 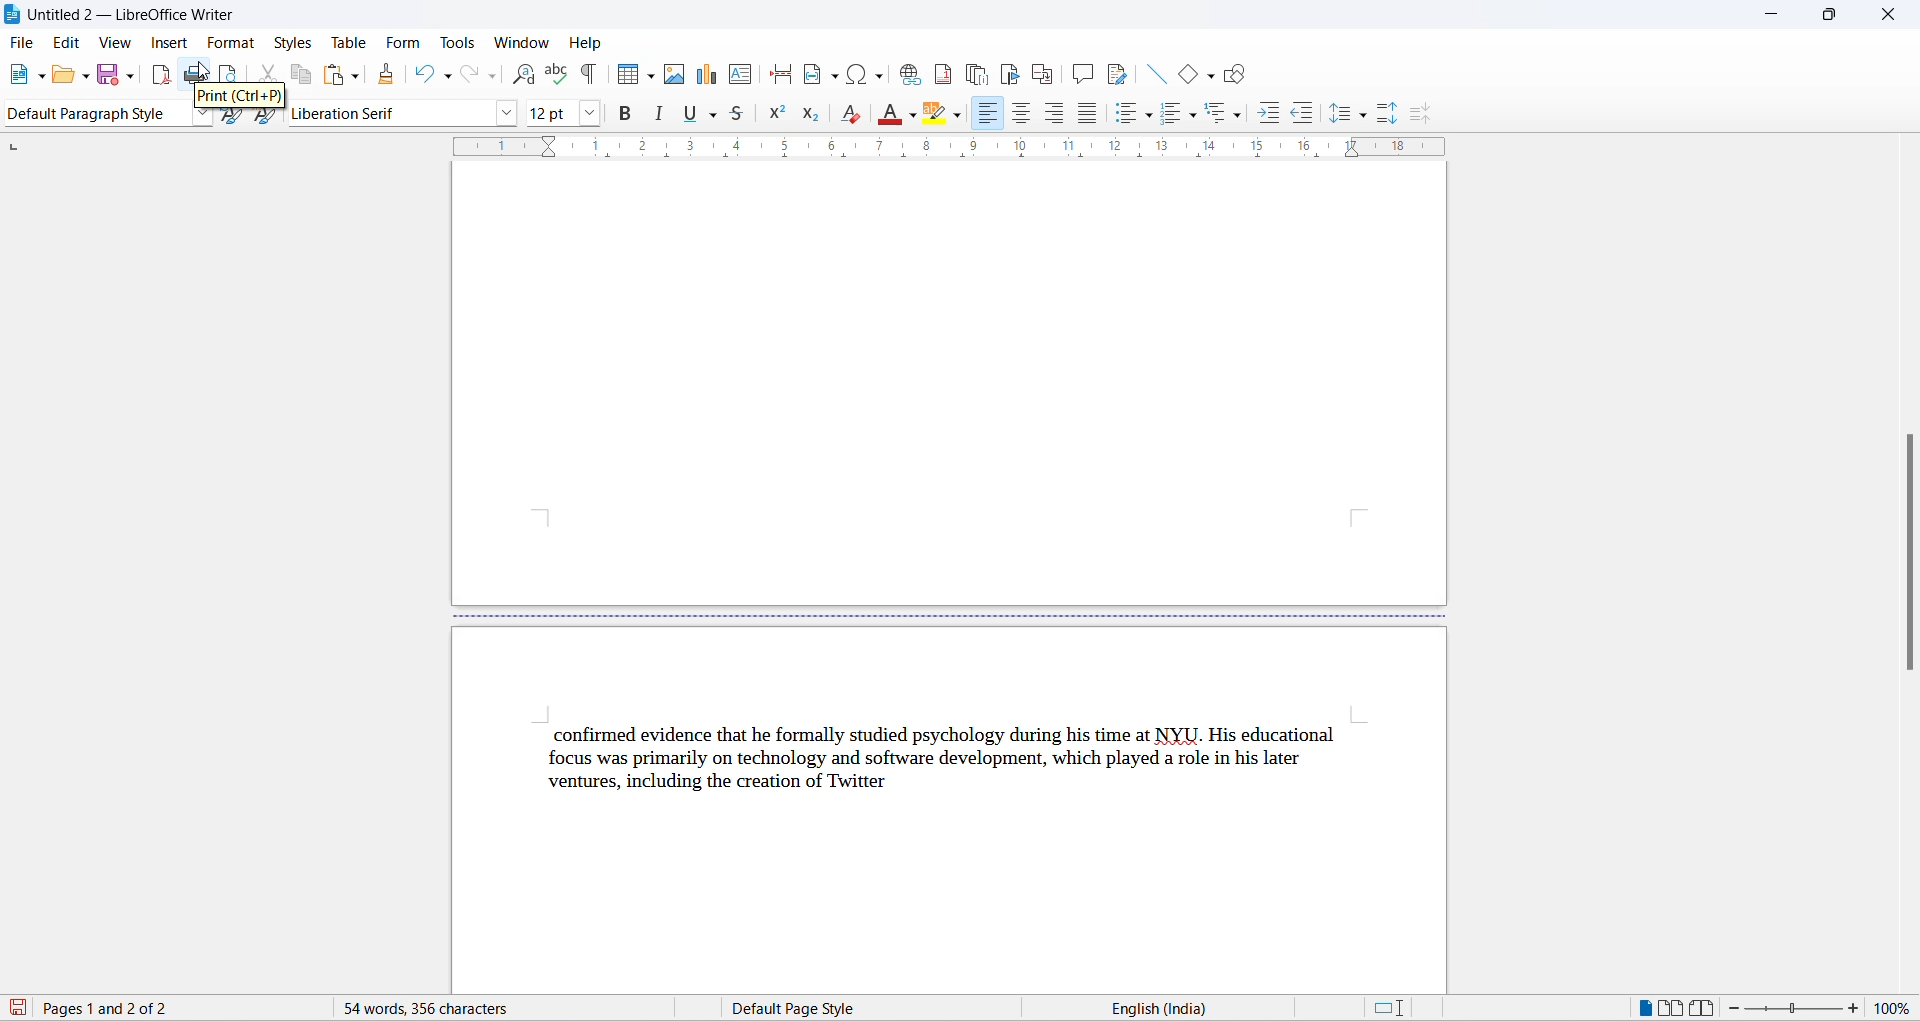 I want to click on increase indent, so click(x=1268, y=115).